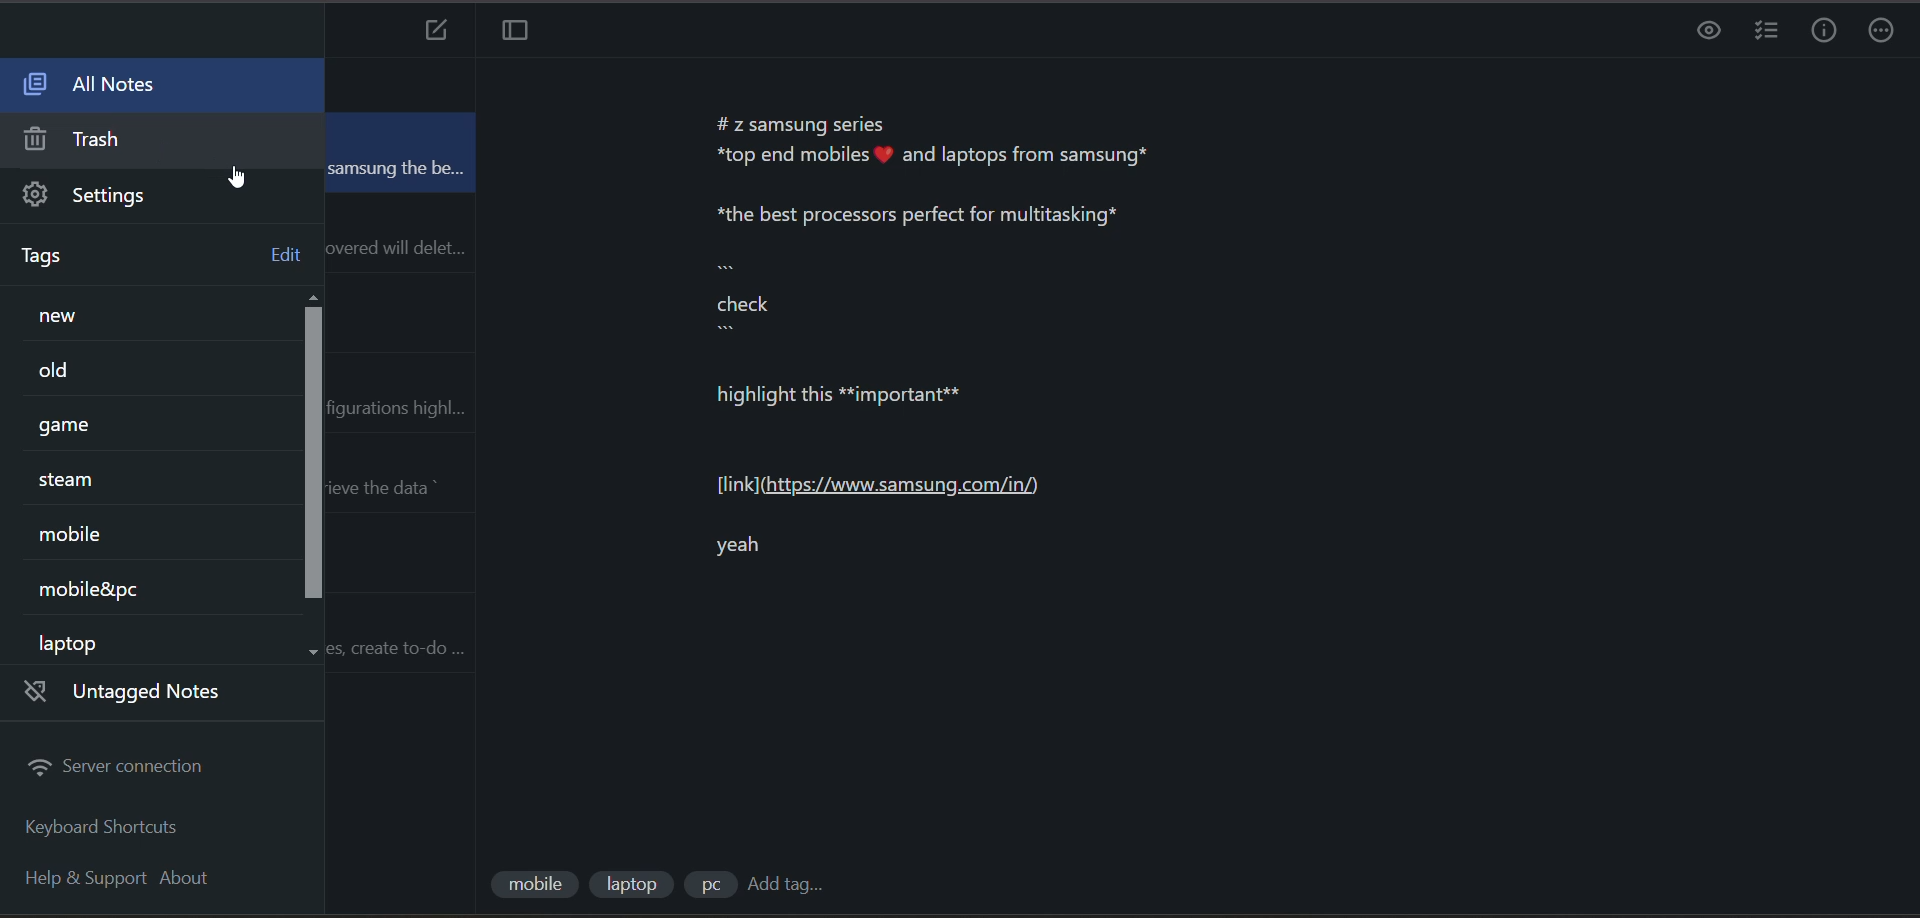 This screenshot has height=918, width=1920. Describe the element at coordinates (633, 885) in the screenshot. I see `tag 2` at that location.